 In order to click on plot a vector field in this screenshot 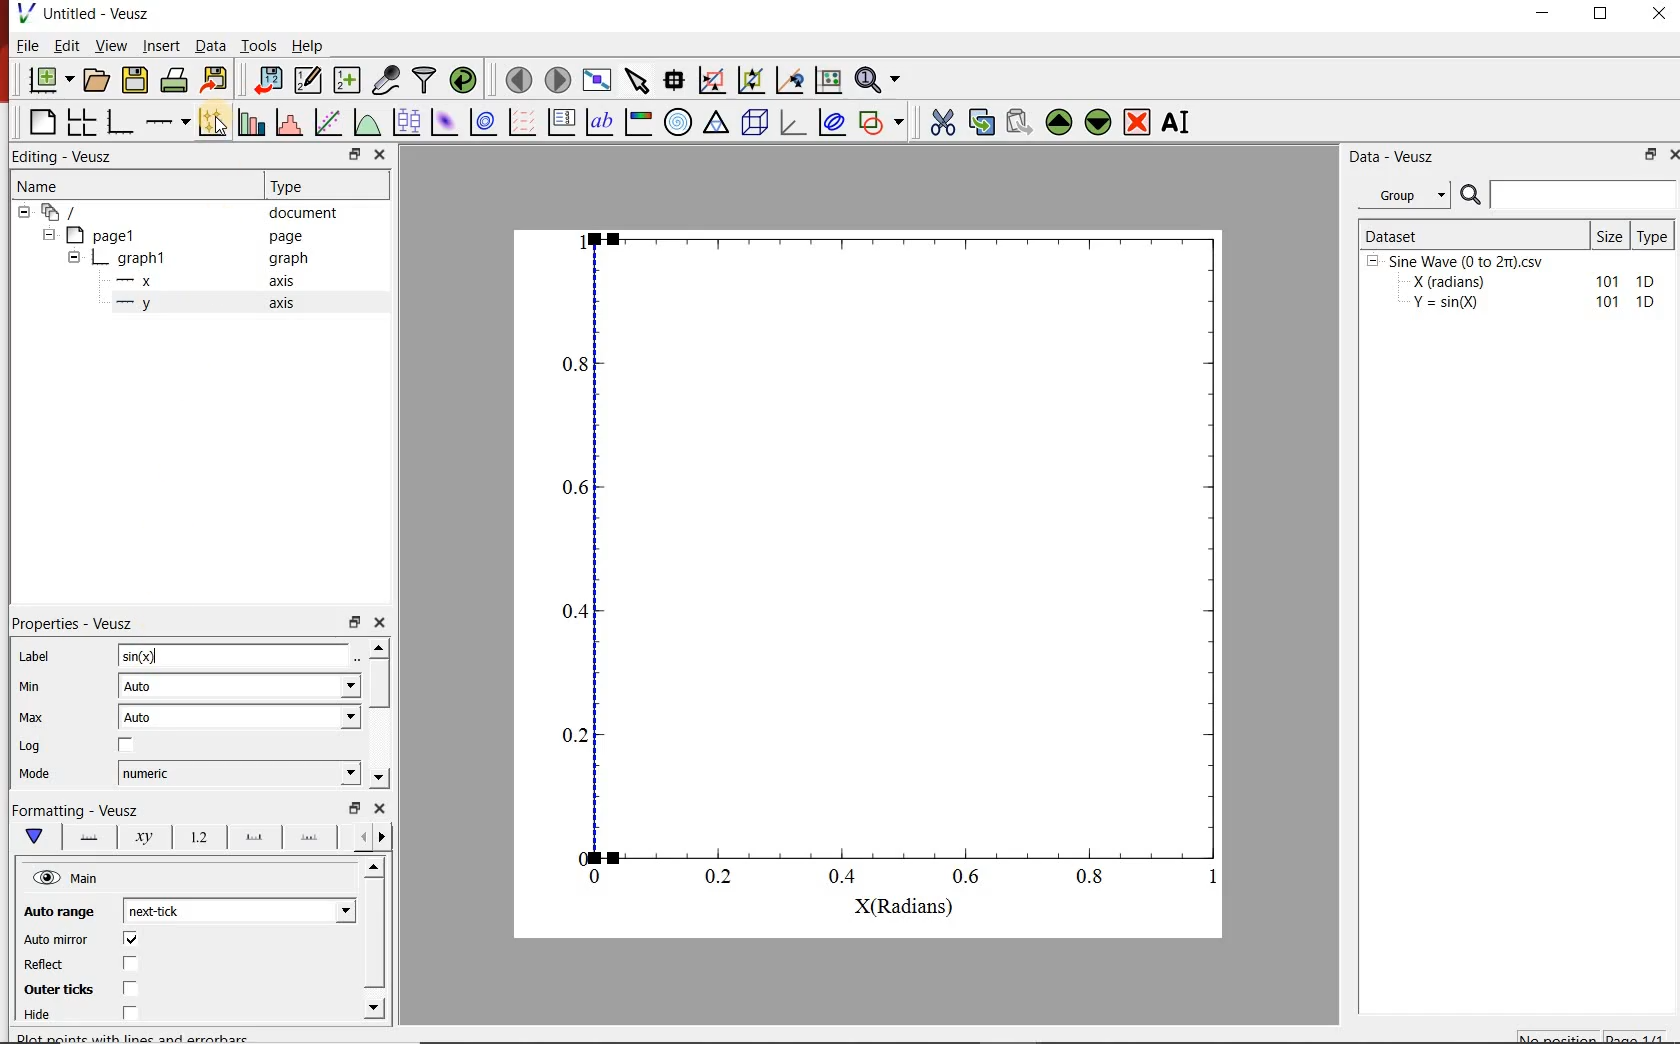, I will do `click(523, 121)`.